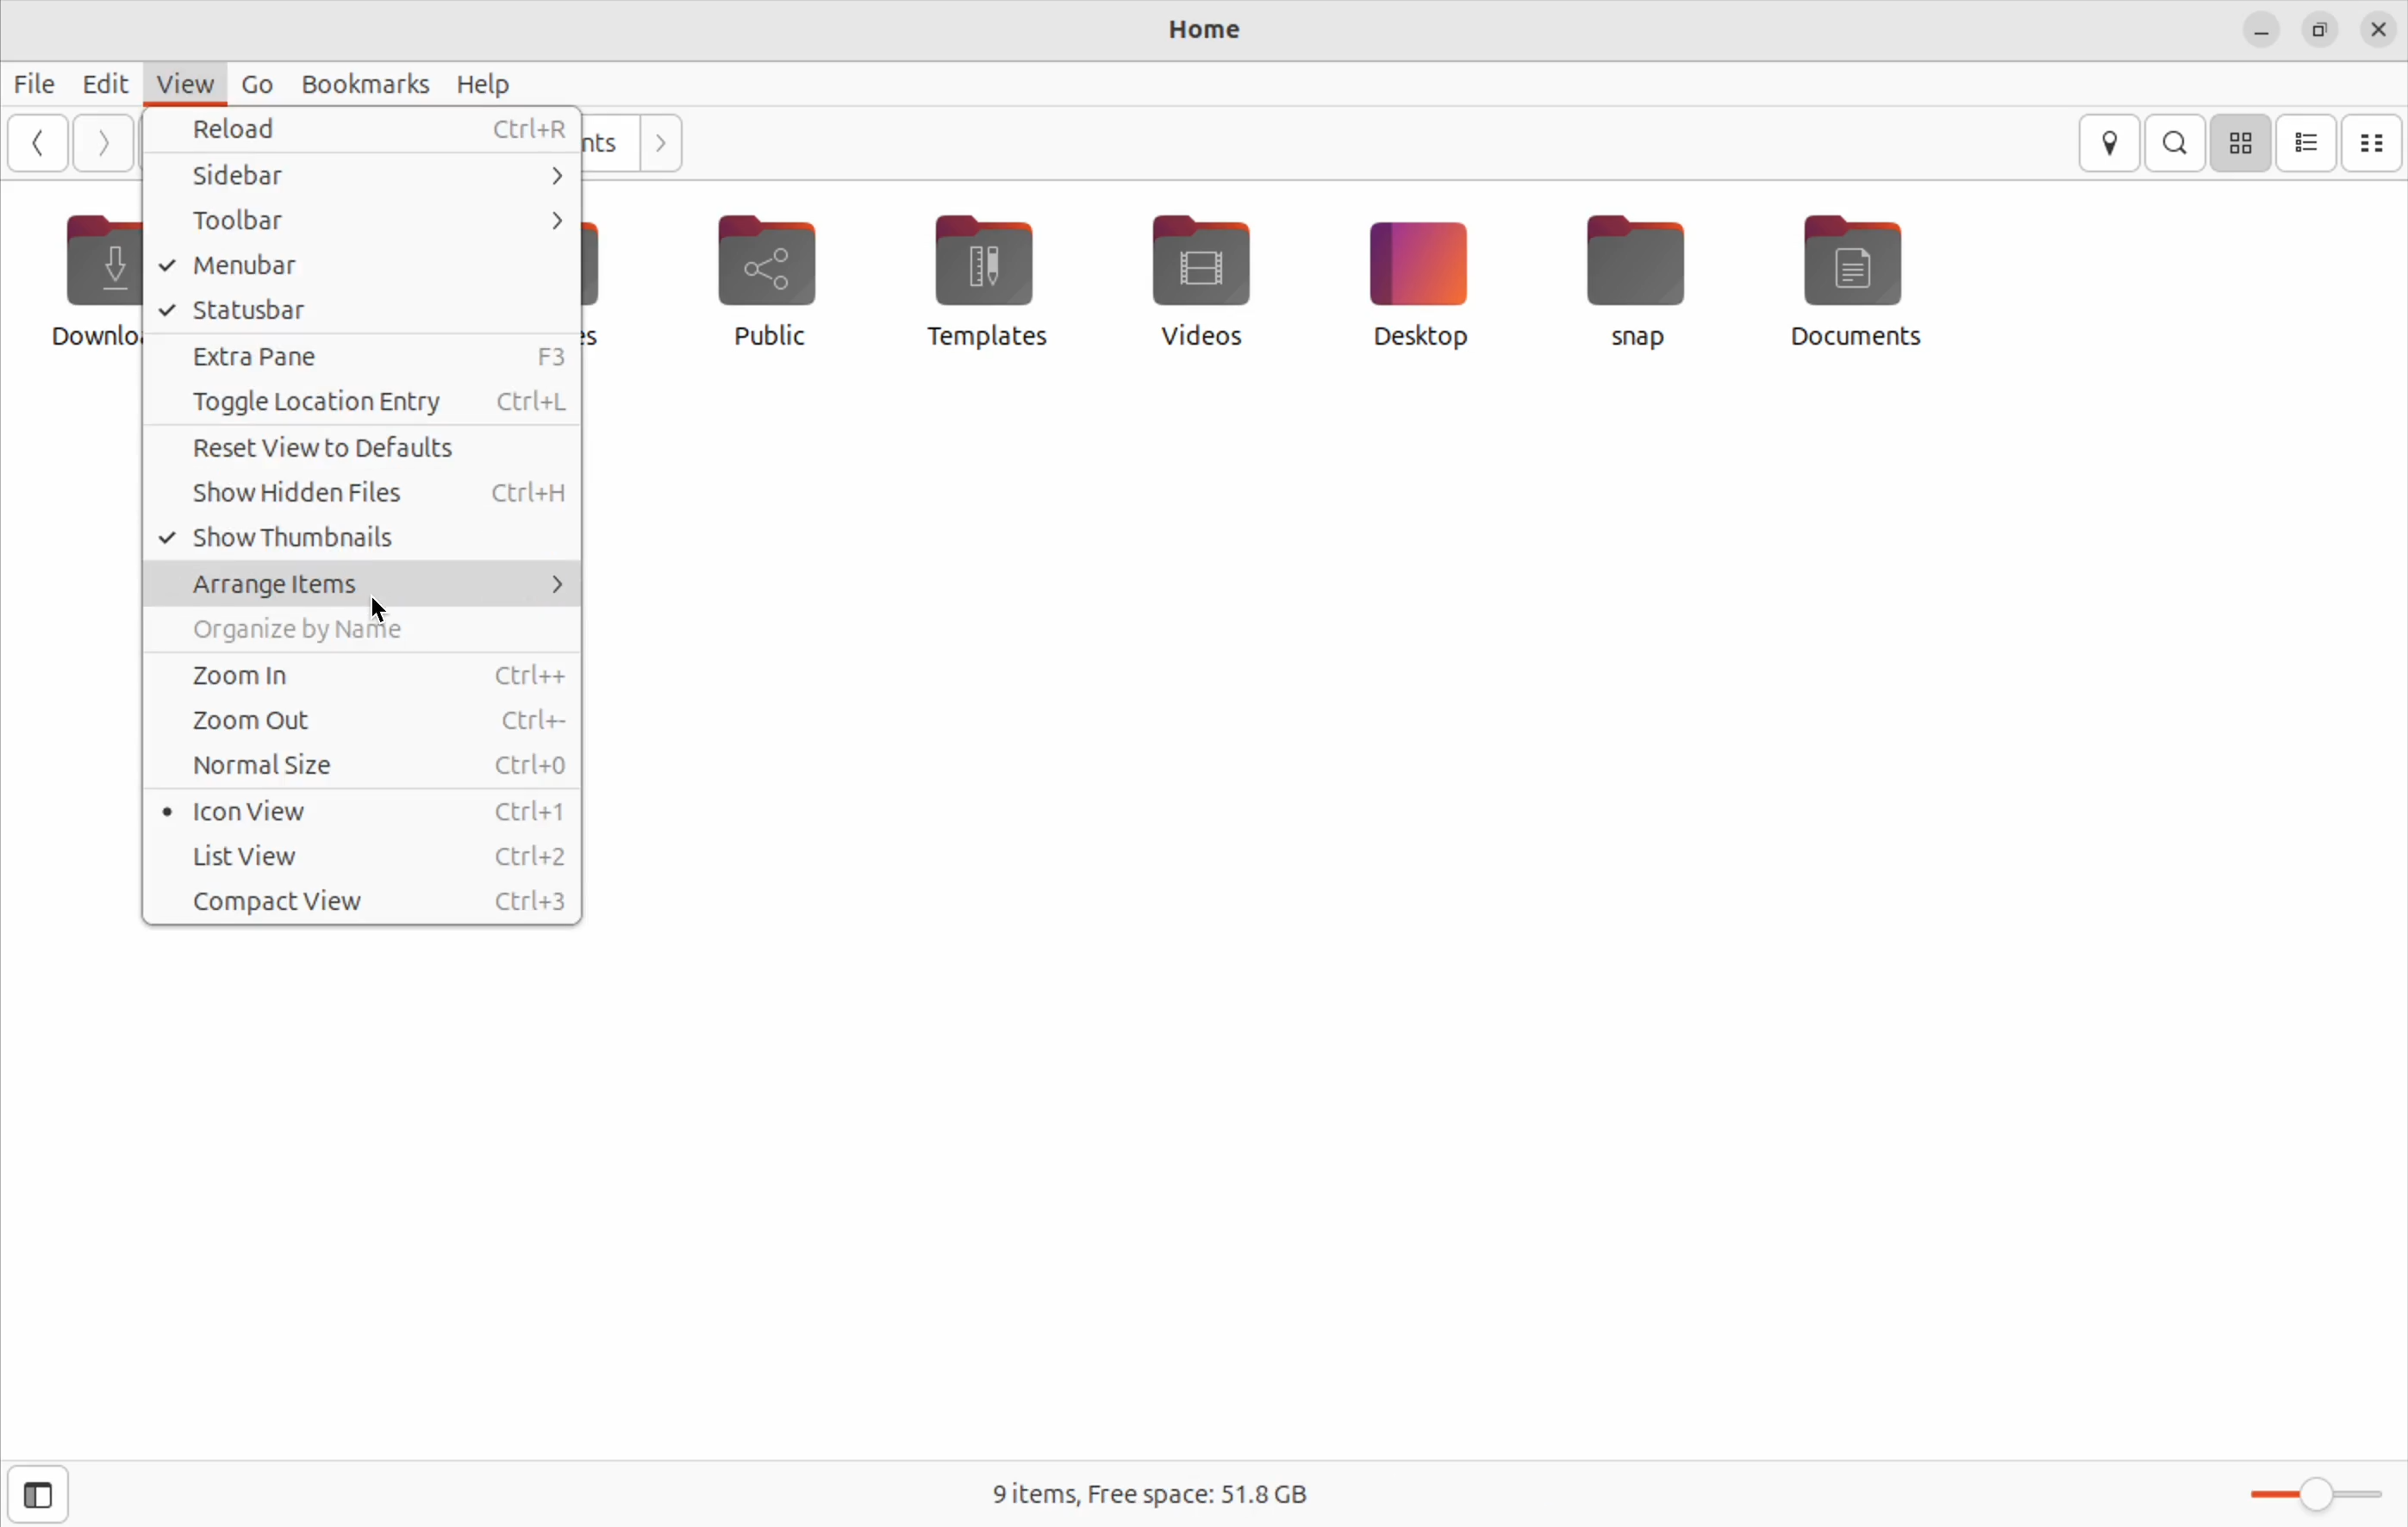  Describe the element at coordinates (363, 675) in the screenshot. I see `zoom in` at that location.